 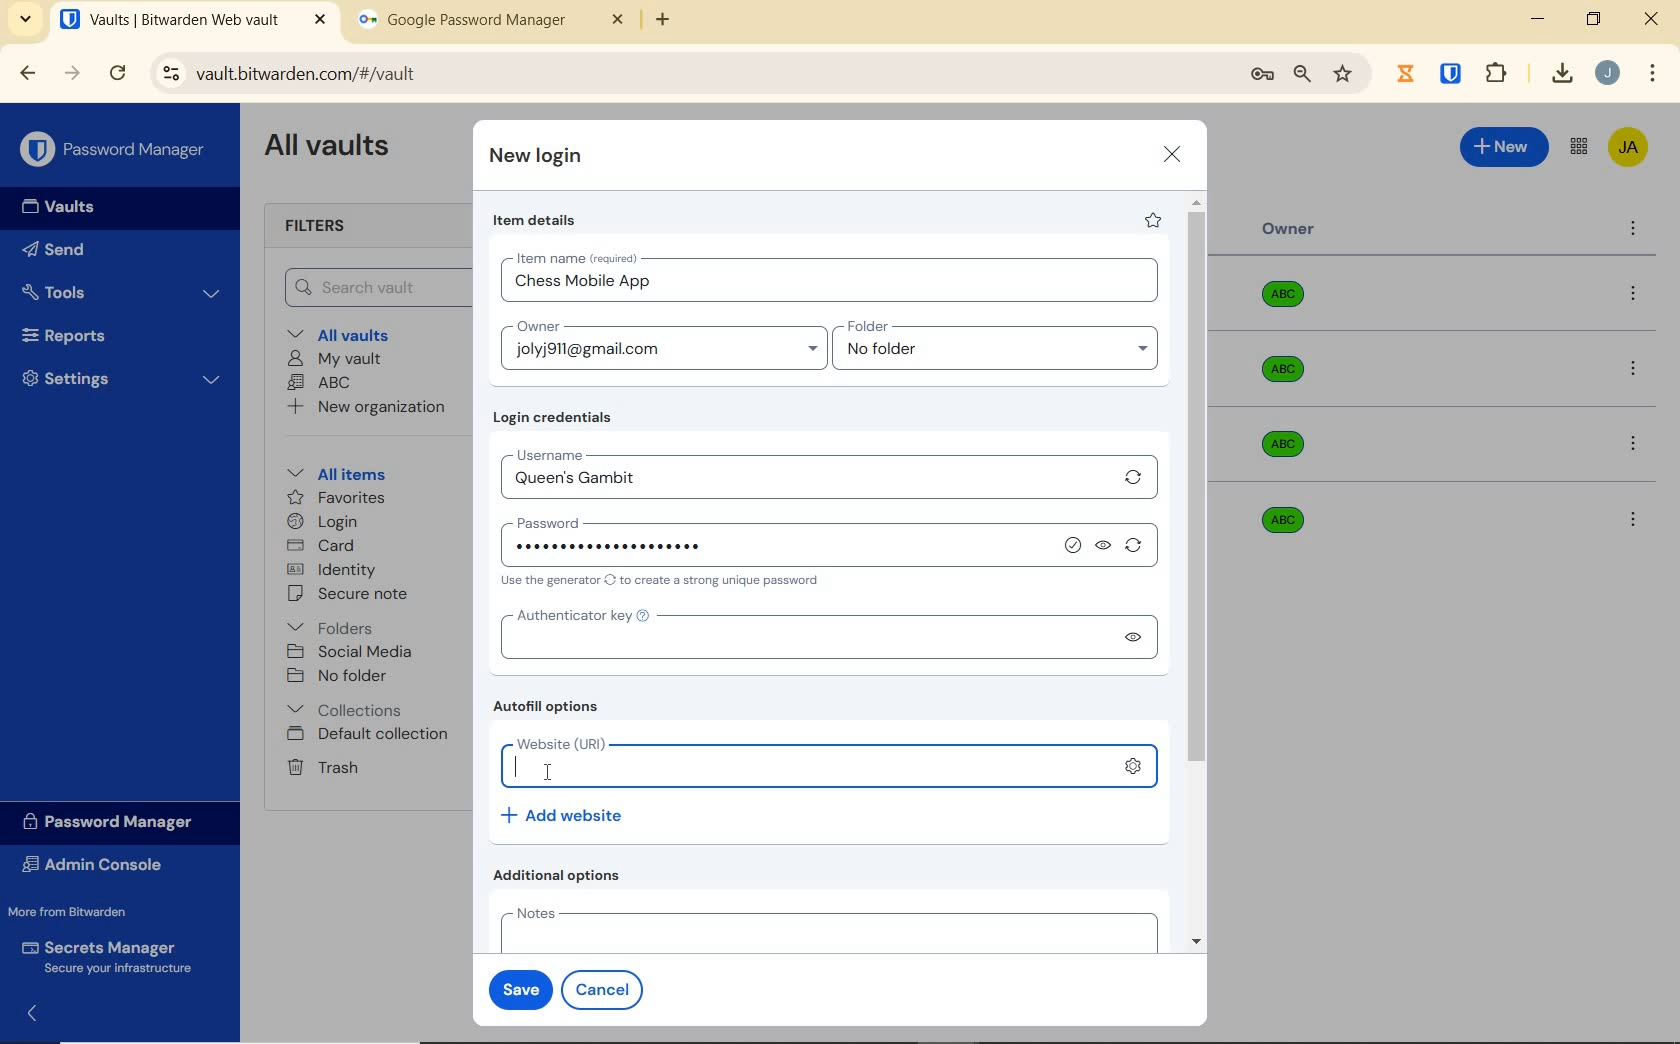 I want to click on toggle between admin console and password manager, so click(x=1577, y=148).